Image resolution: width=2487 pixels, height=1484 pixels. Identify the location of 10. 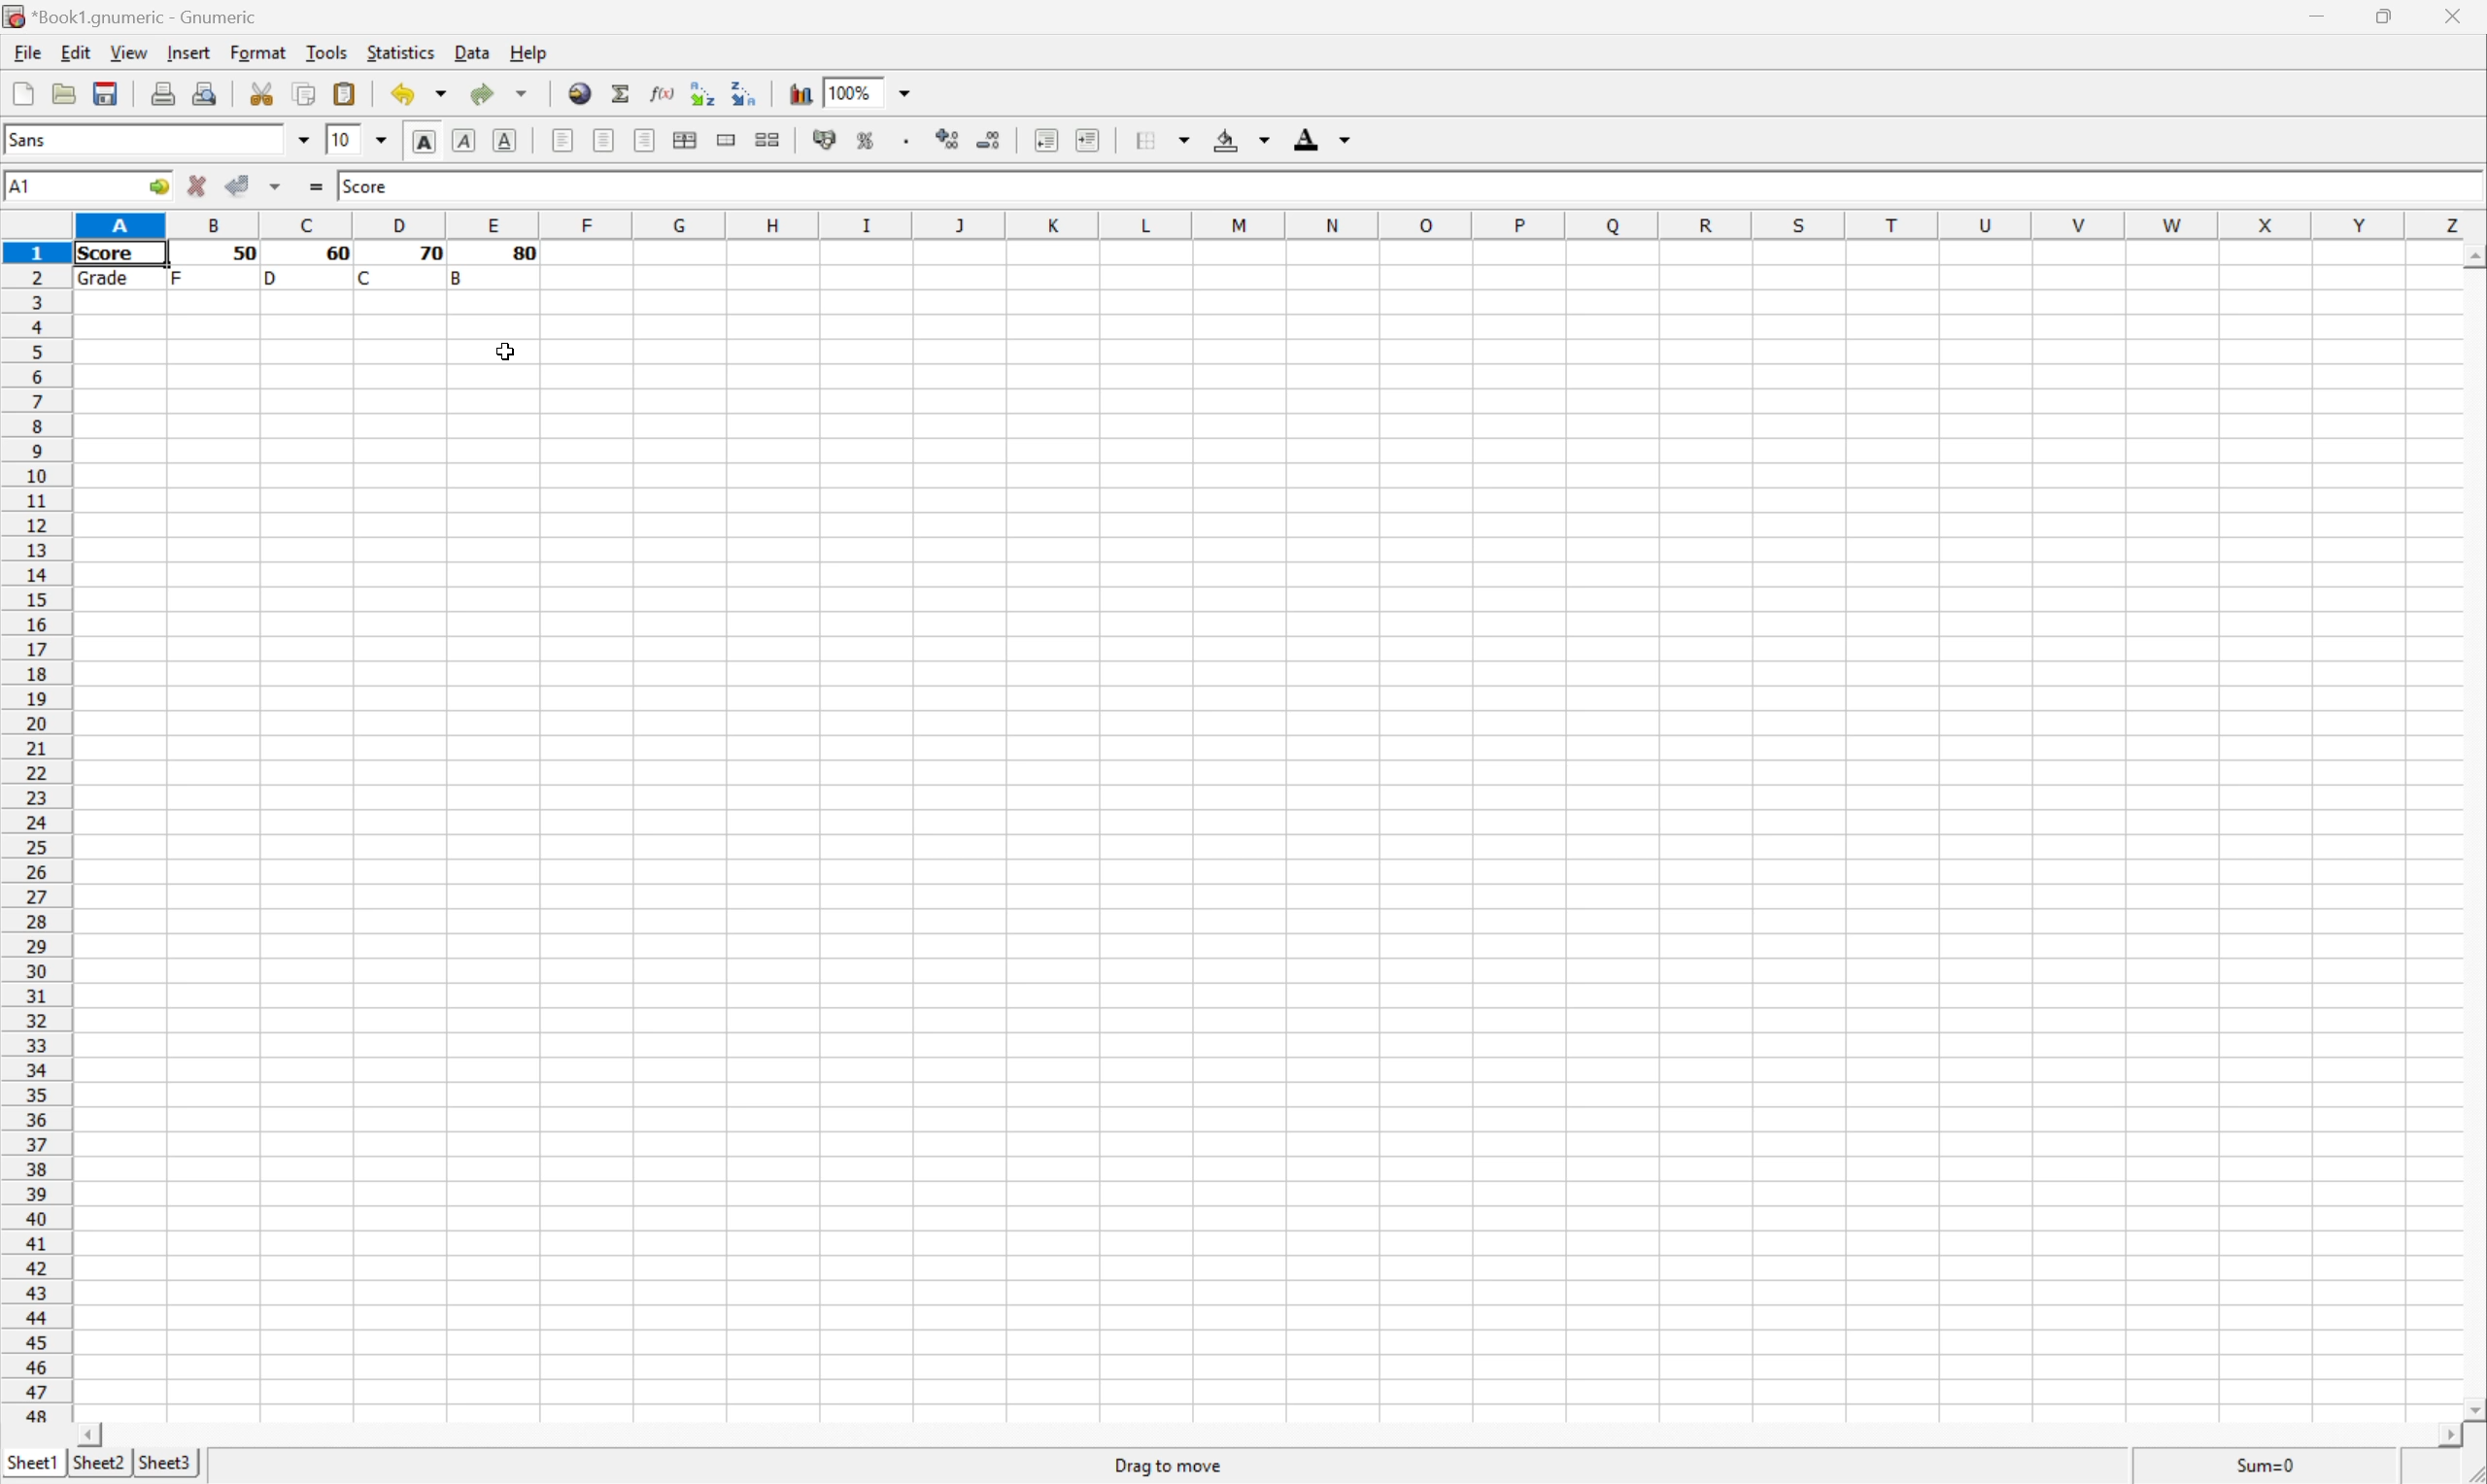
(336, 142).